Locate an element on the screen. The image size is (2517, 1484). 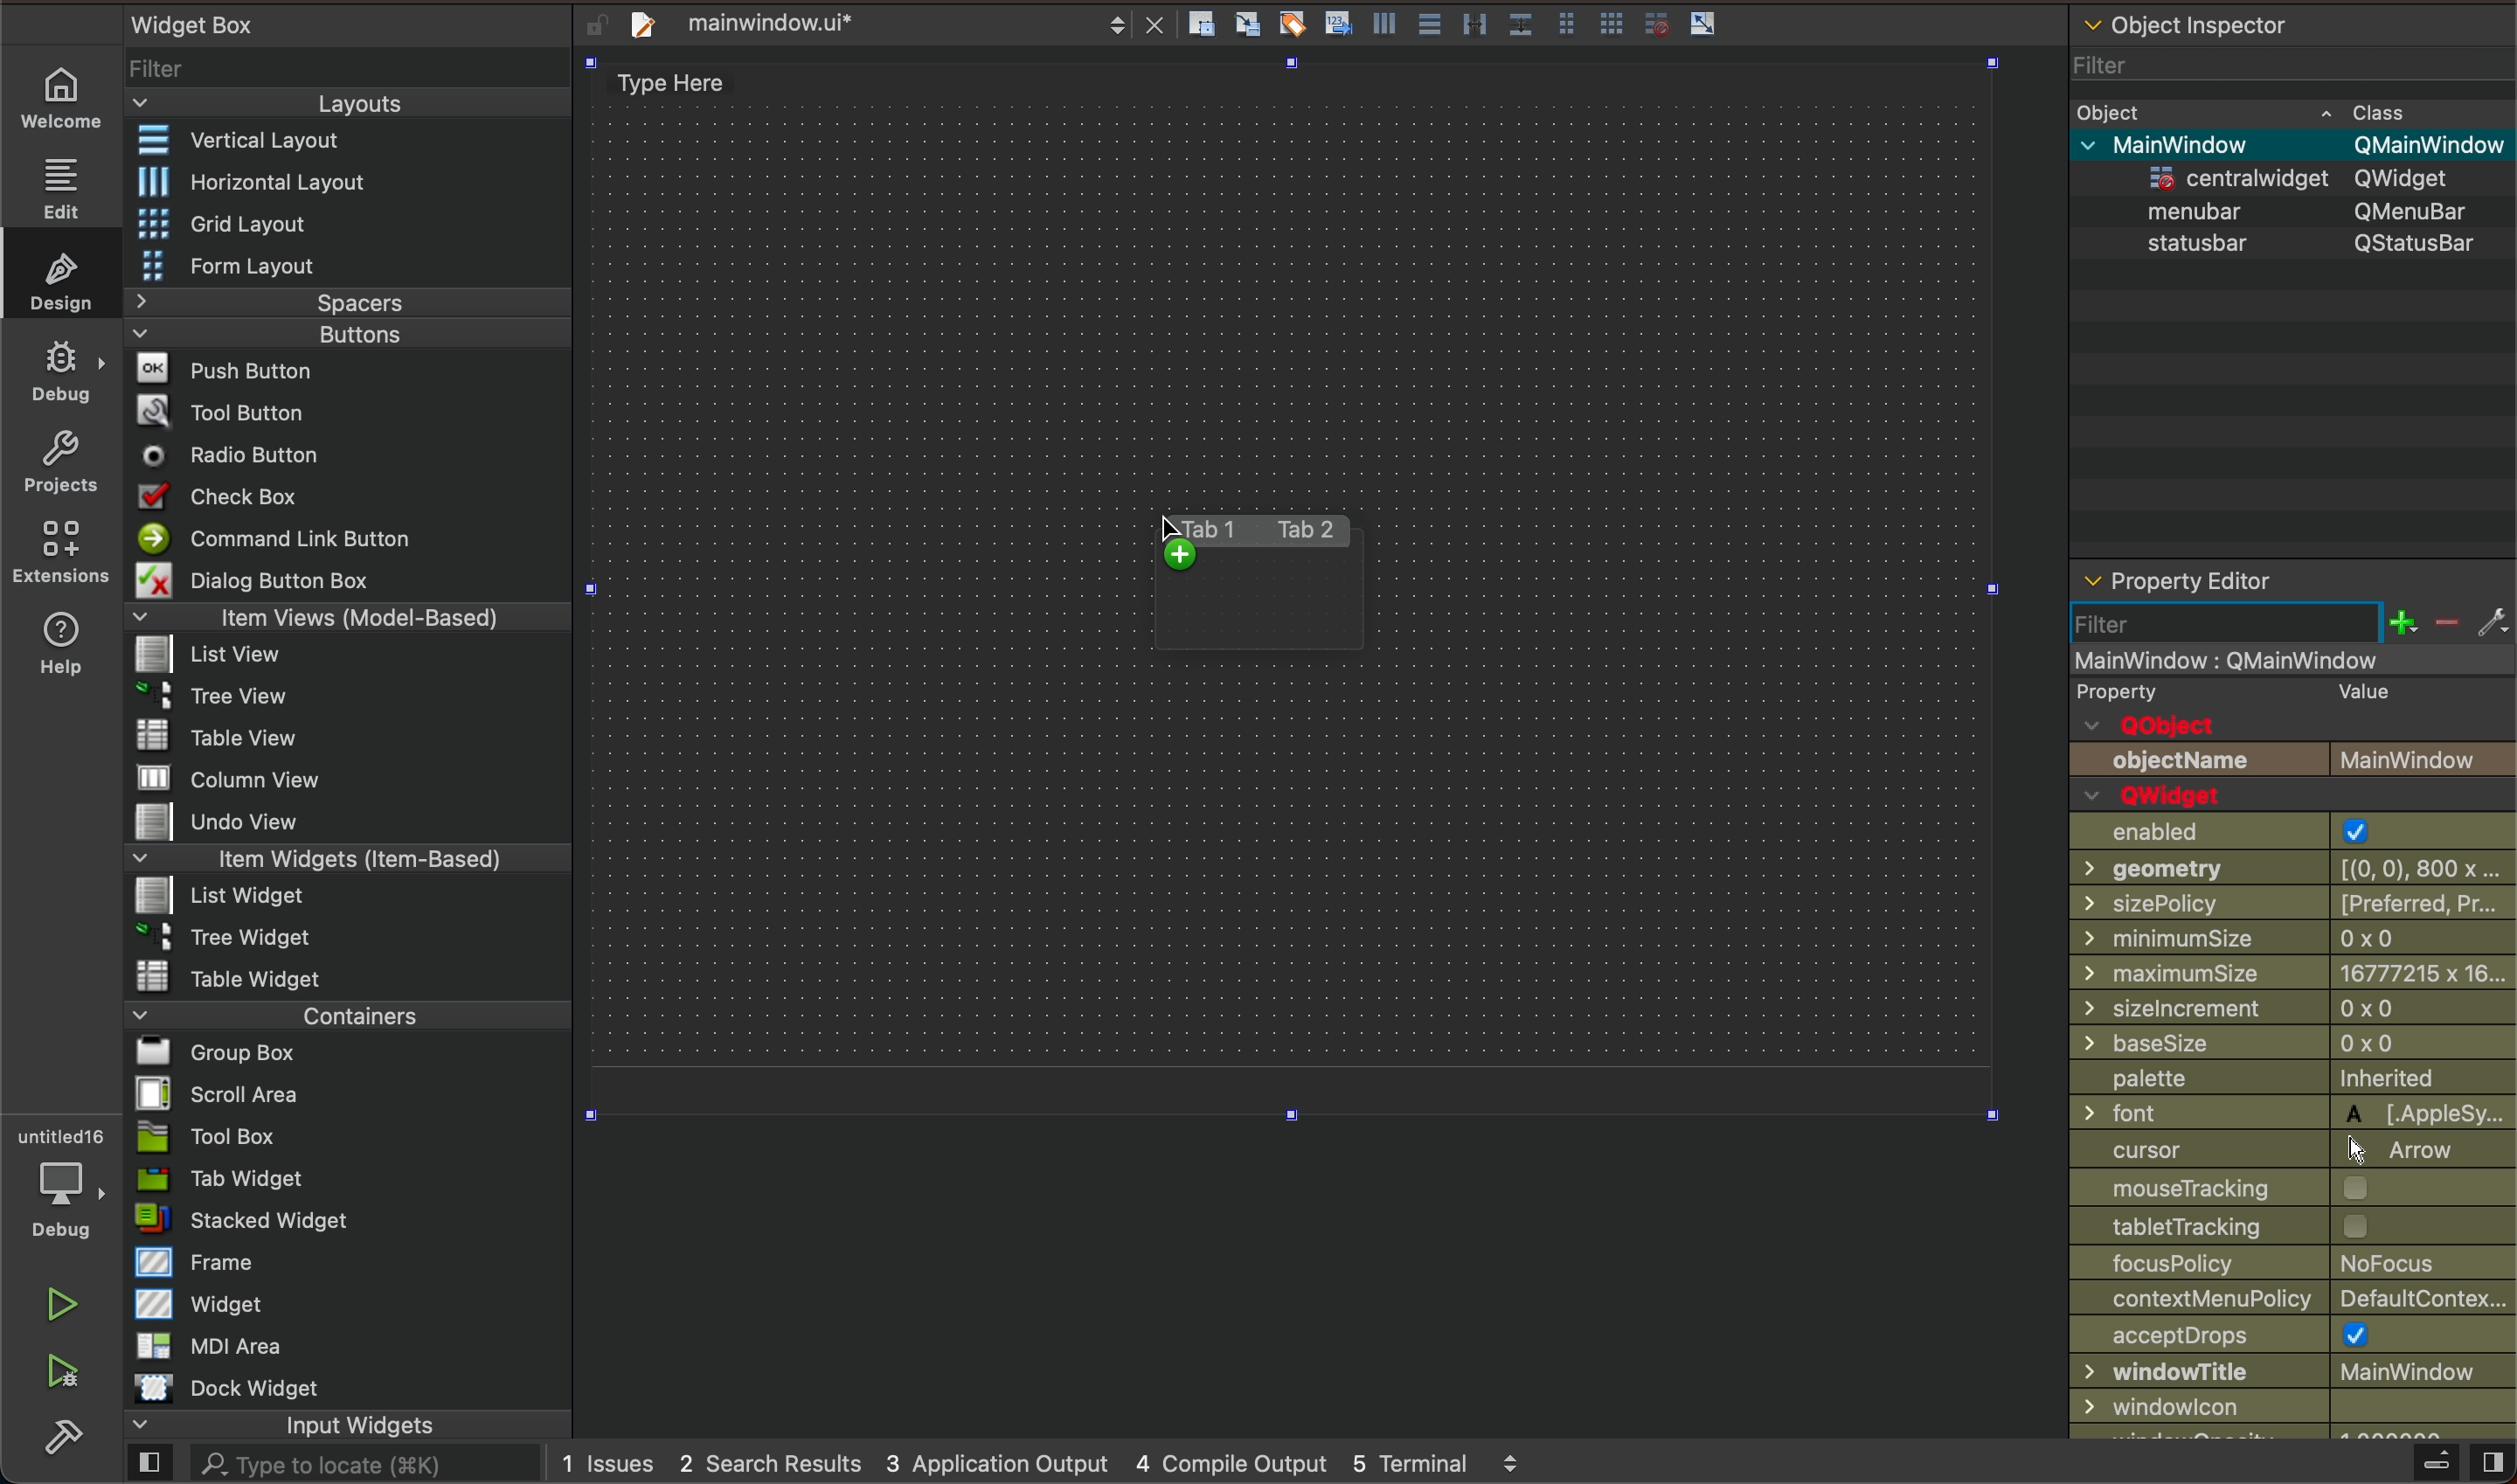
MW column view is located at coordinates (207, 777).